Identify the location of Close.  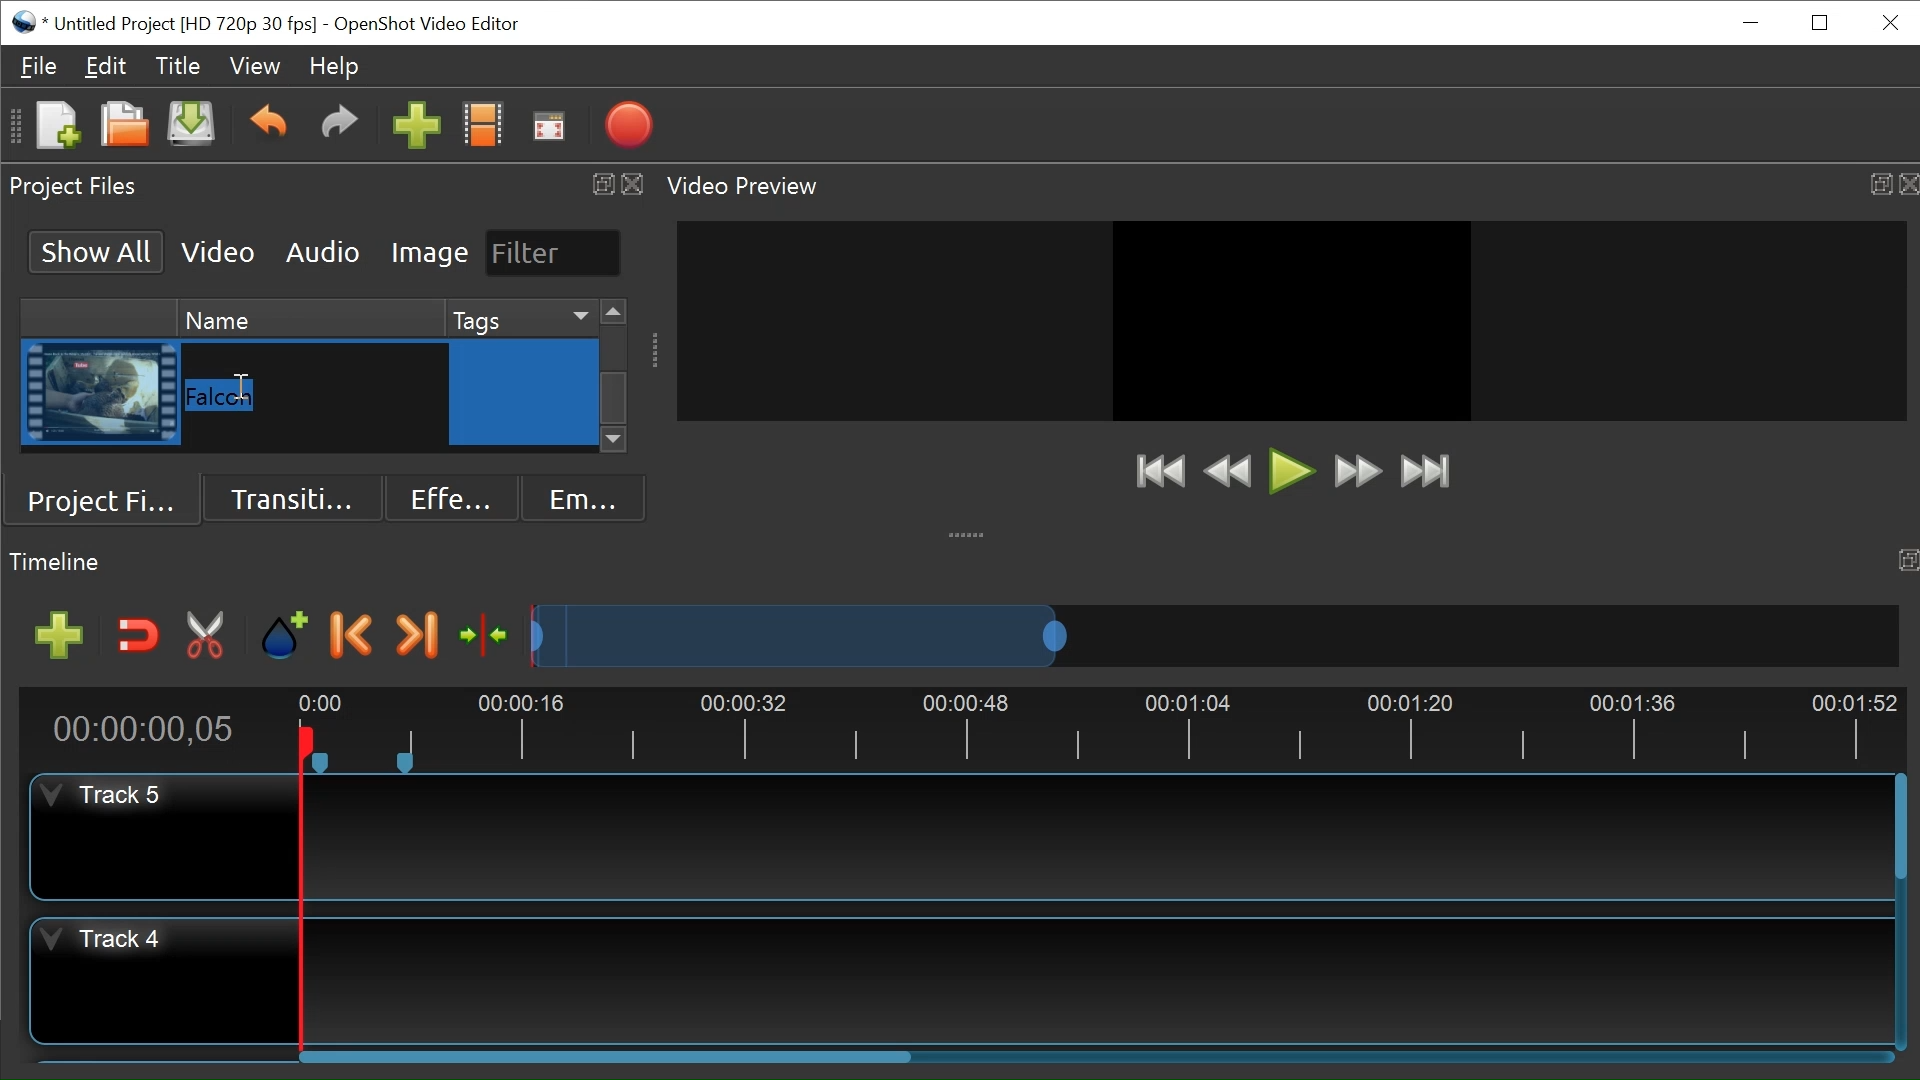
(1888, 21).